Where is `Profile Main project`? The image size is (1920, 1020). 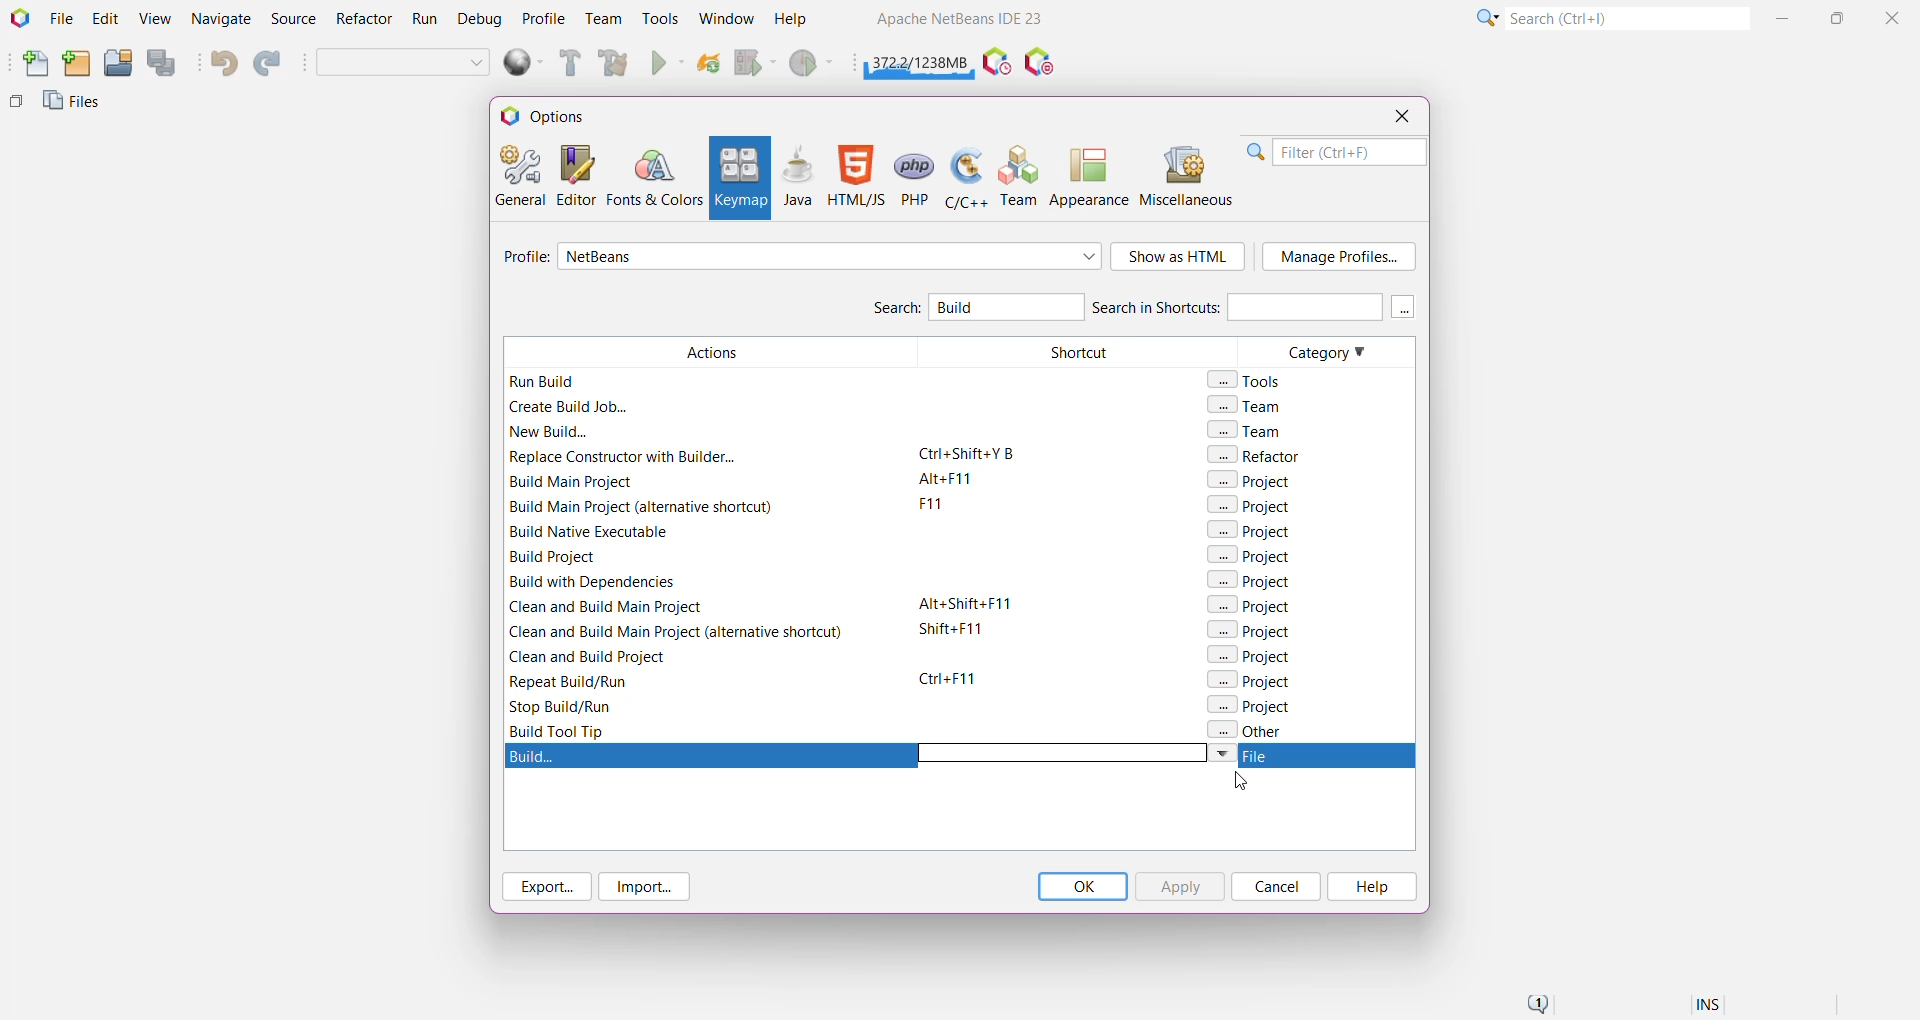 Profile Main project is located at coordinates (813, 65).